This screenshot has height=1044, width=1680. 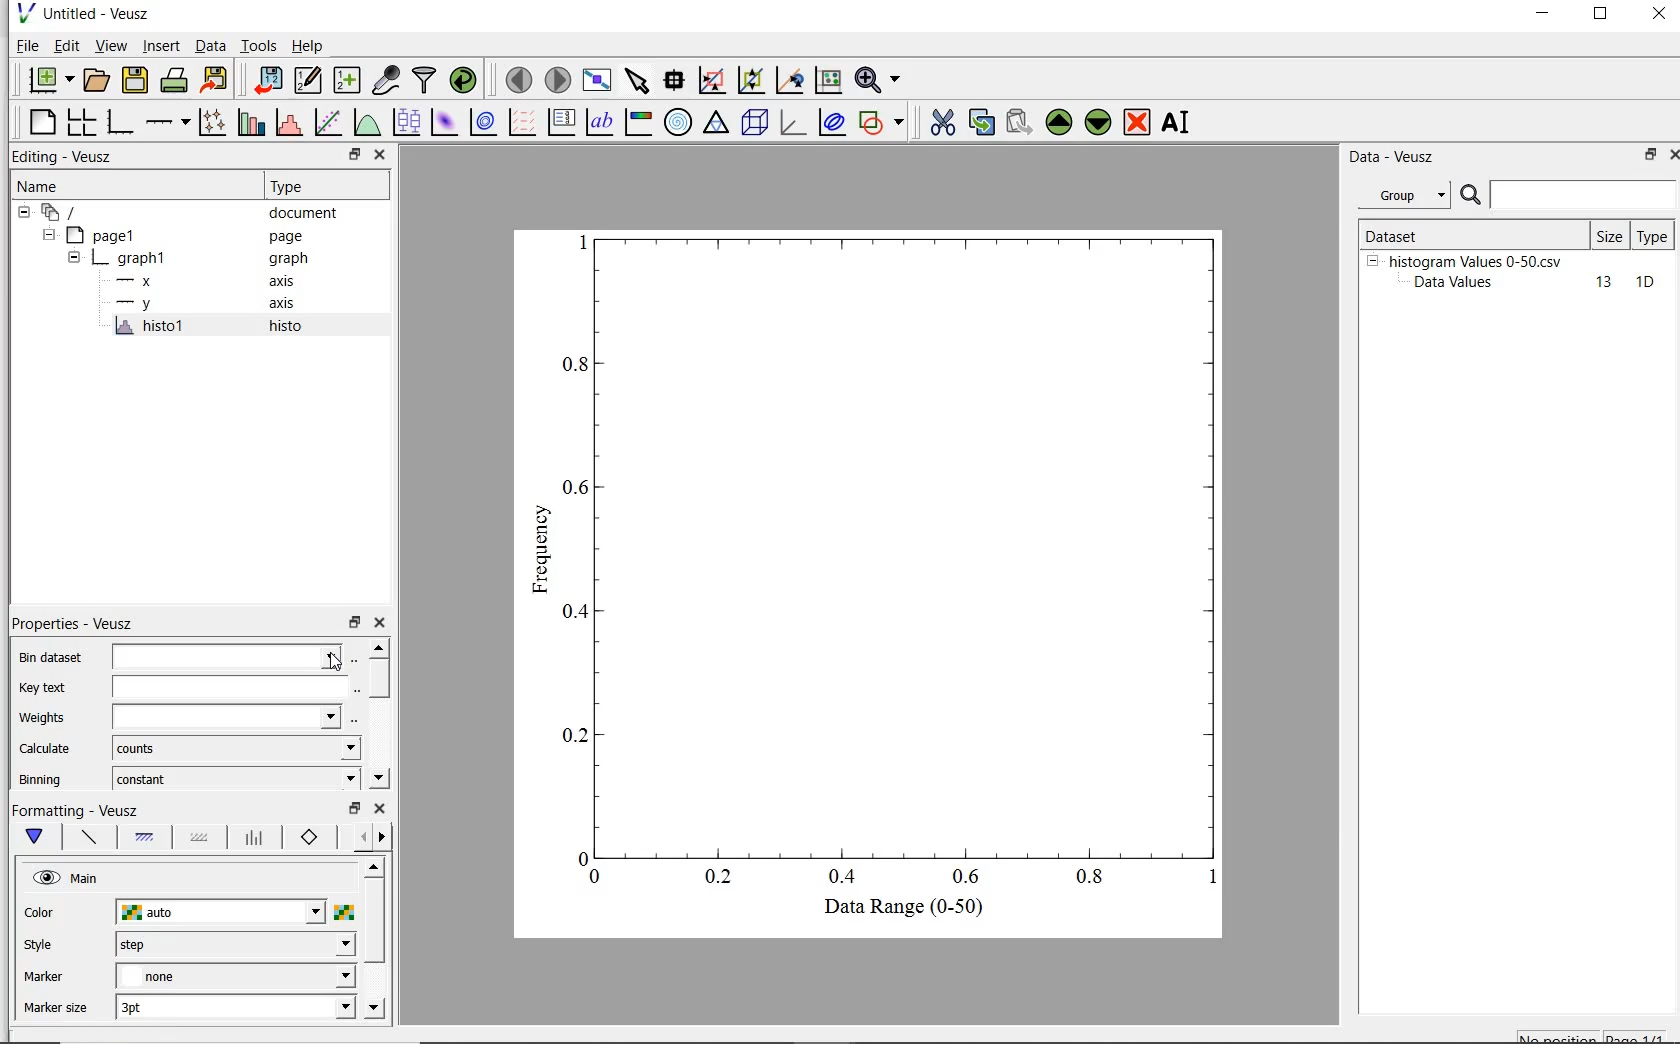 I want to click on new document, so click(x=49, y=79).